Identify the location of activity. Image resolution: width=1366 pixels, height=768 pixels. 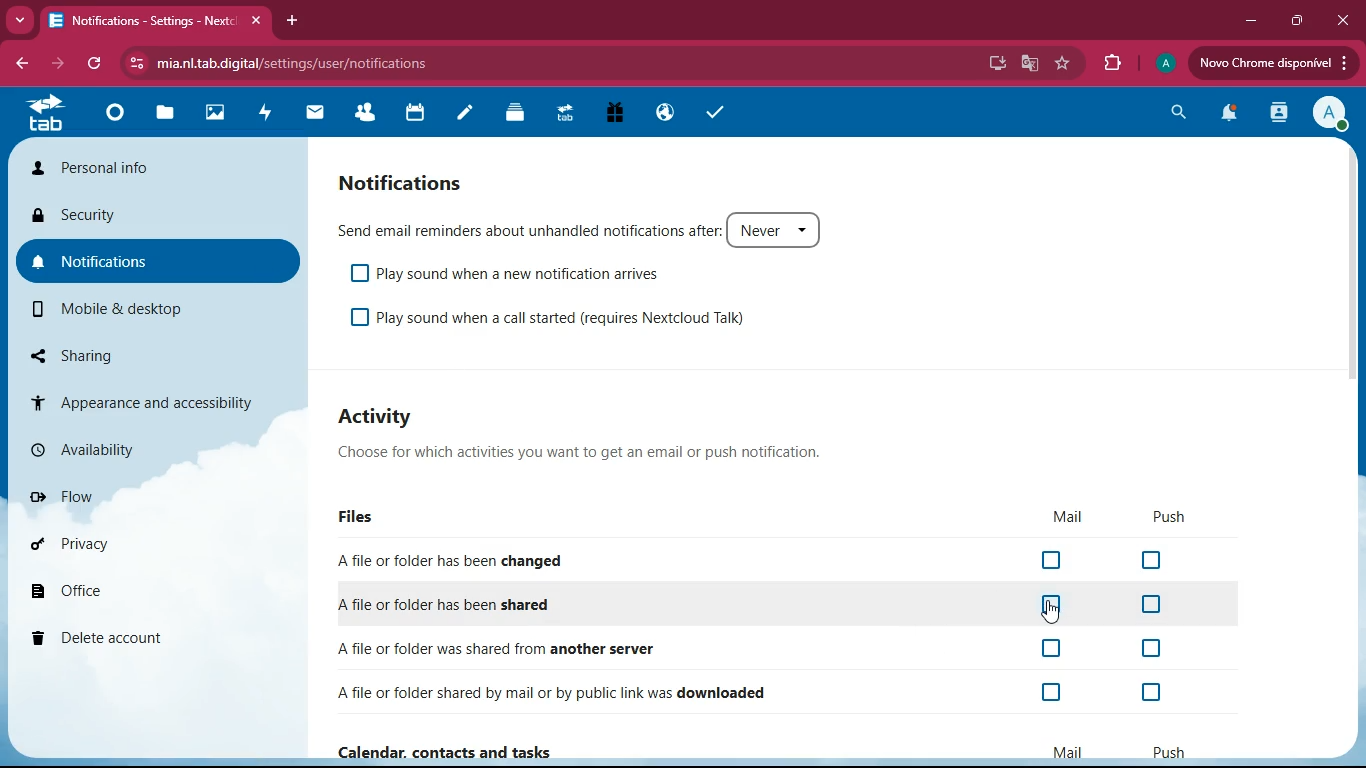
(263, 115).